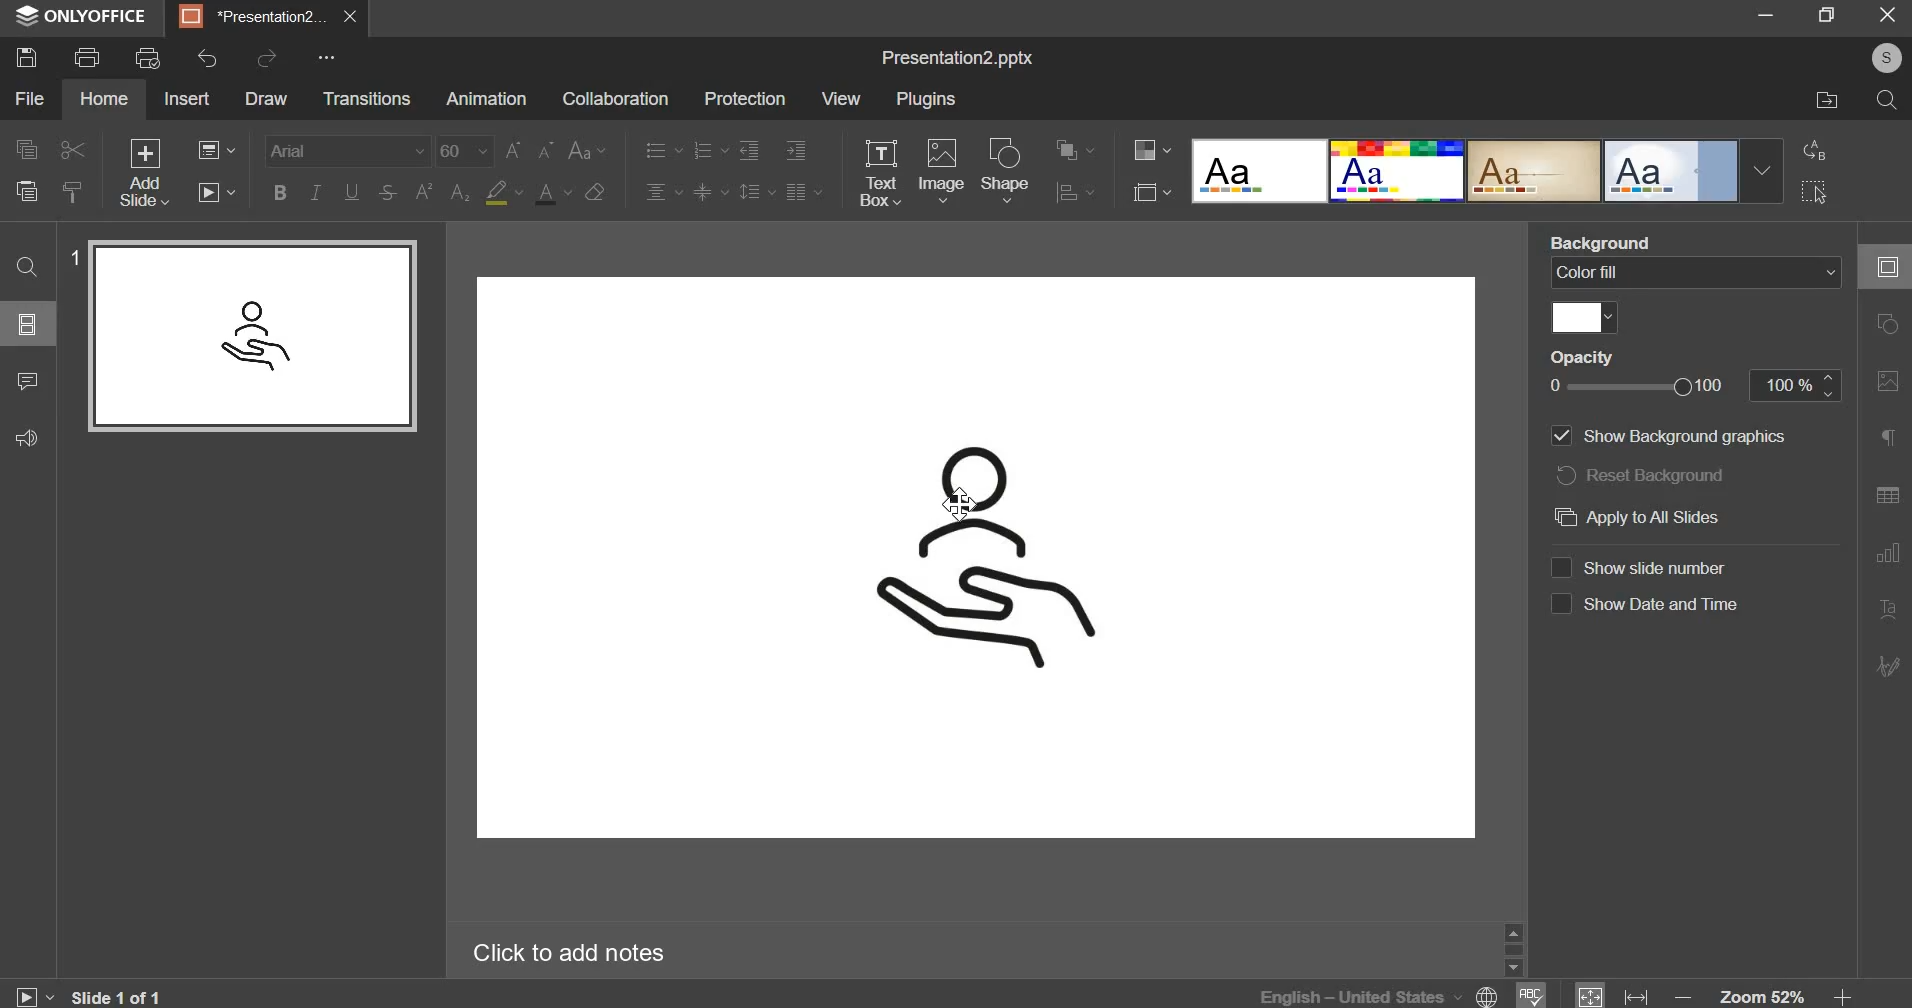 Image resolution: width=1912 pixels, height=1008 pixels. What do you see at coordinates (594, 191) in the screenshot?
I see `clear style` at bounding box center [594, 191].